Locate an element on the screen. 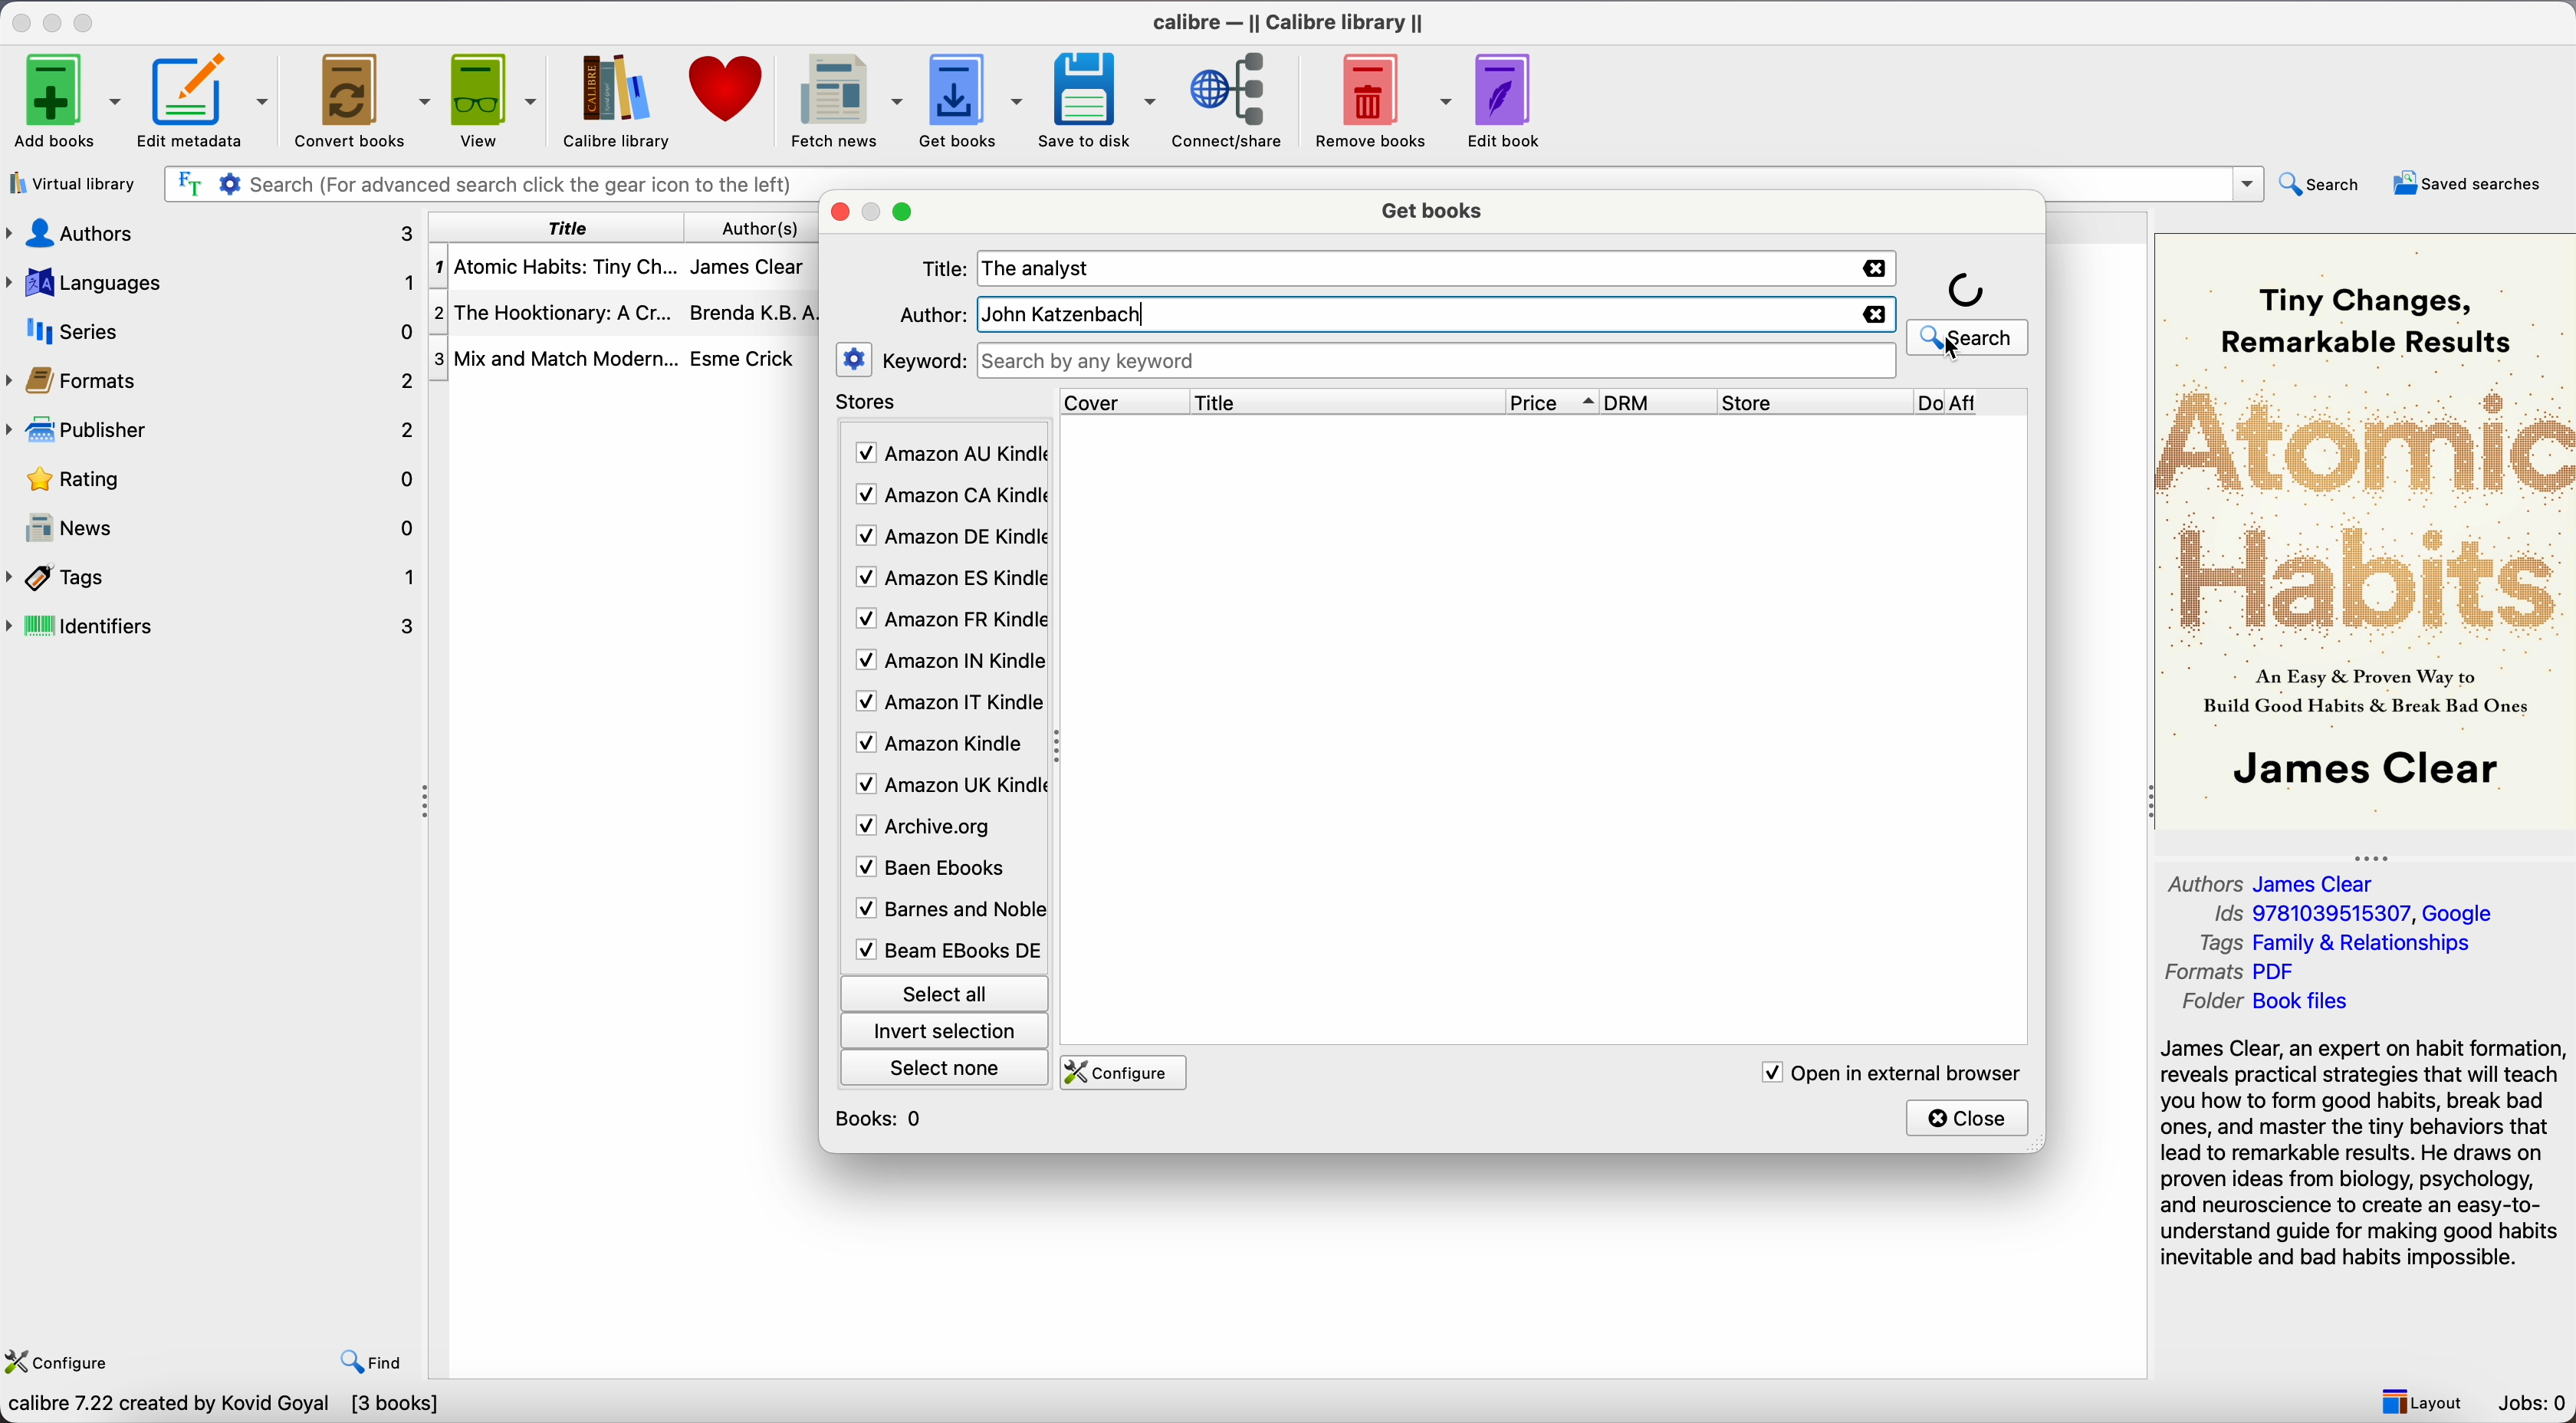  Amazon ES Kindle is located at coordinates (948, 581).